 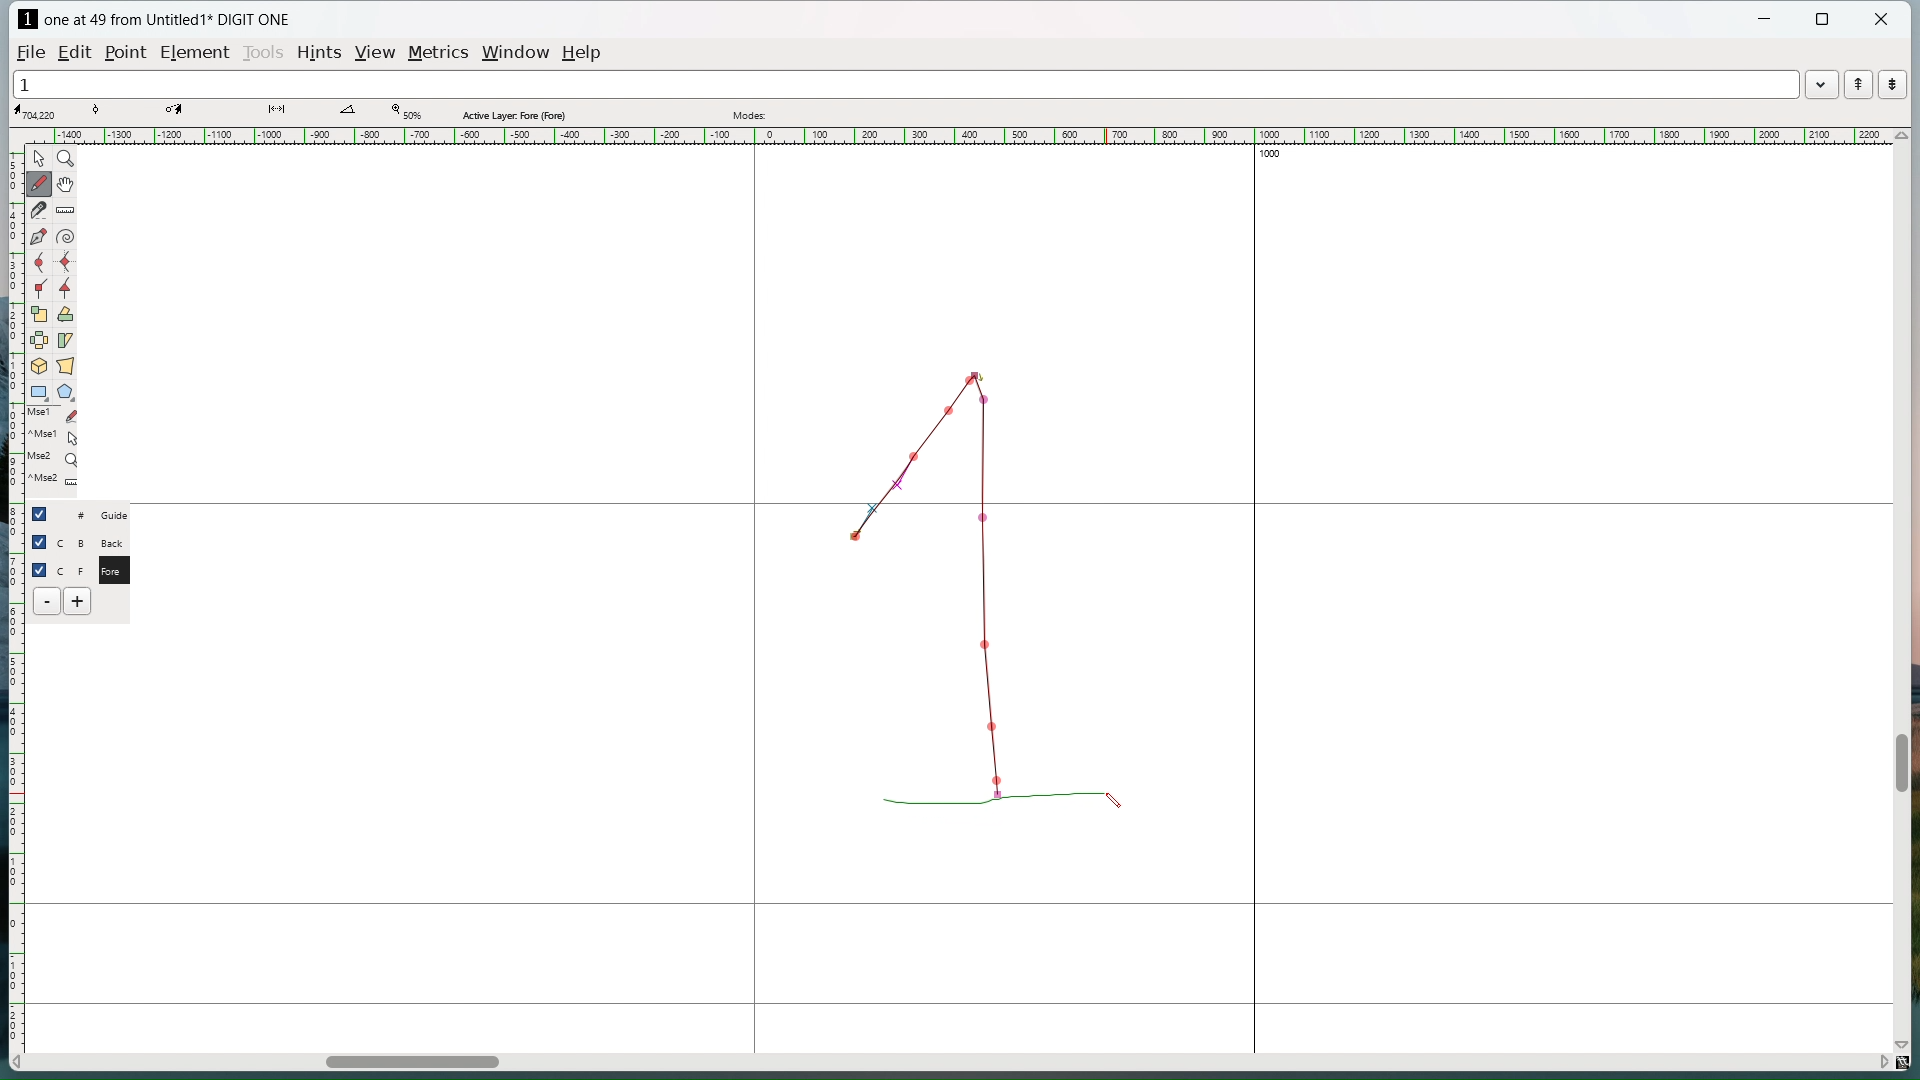 I want to click on maximize, so click(x=1824, y=20).